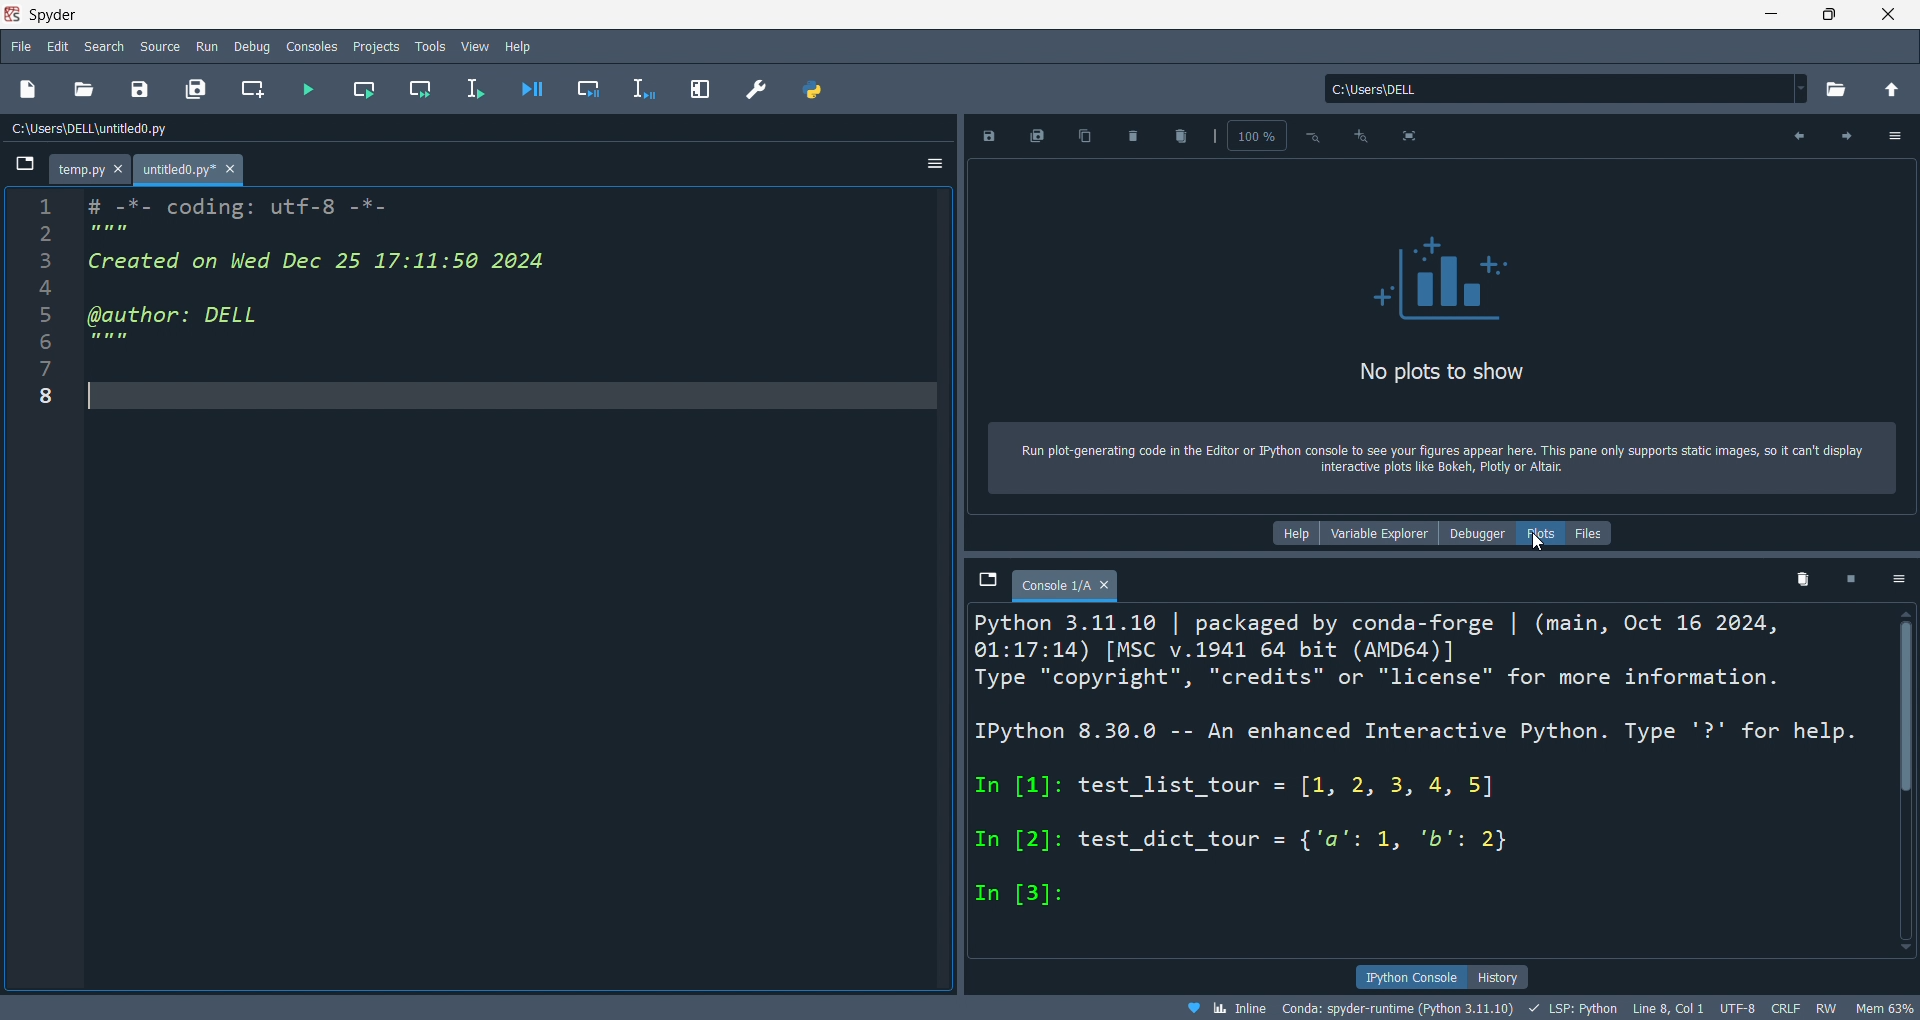  I want to click on tools, so click(430, 45).